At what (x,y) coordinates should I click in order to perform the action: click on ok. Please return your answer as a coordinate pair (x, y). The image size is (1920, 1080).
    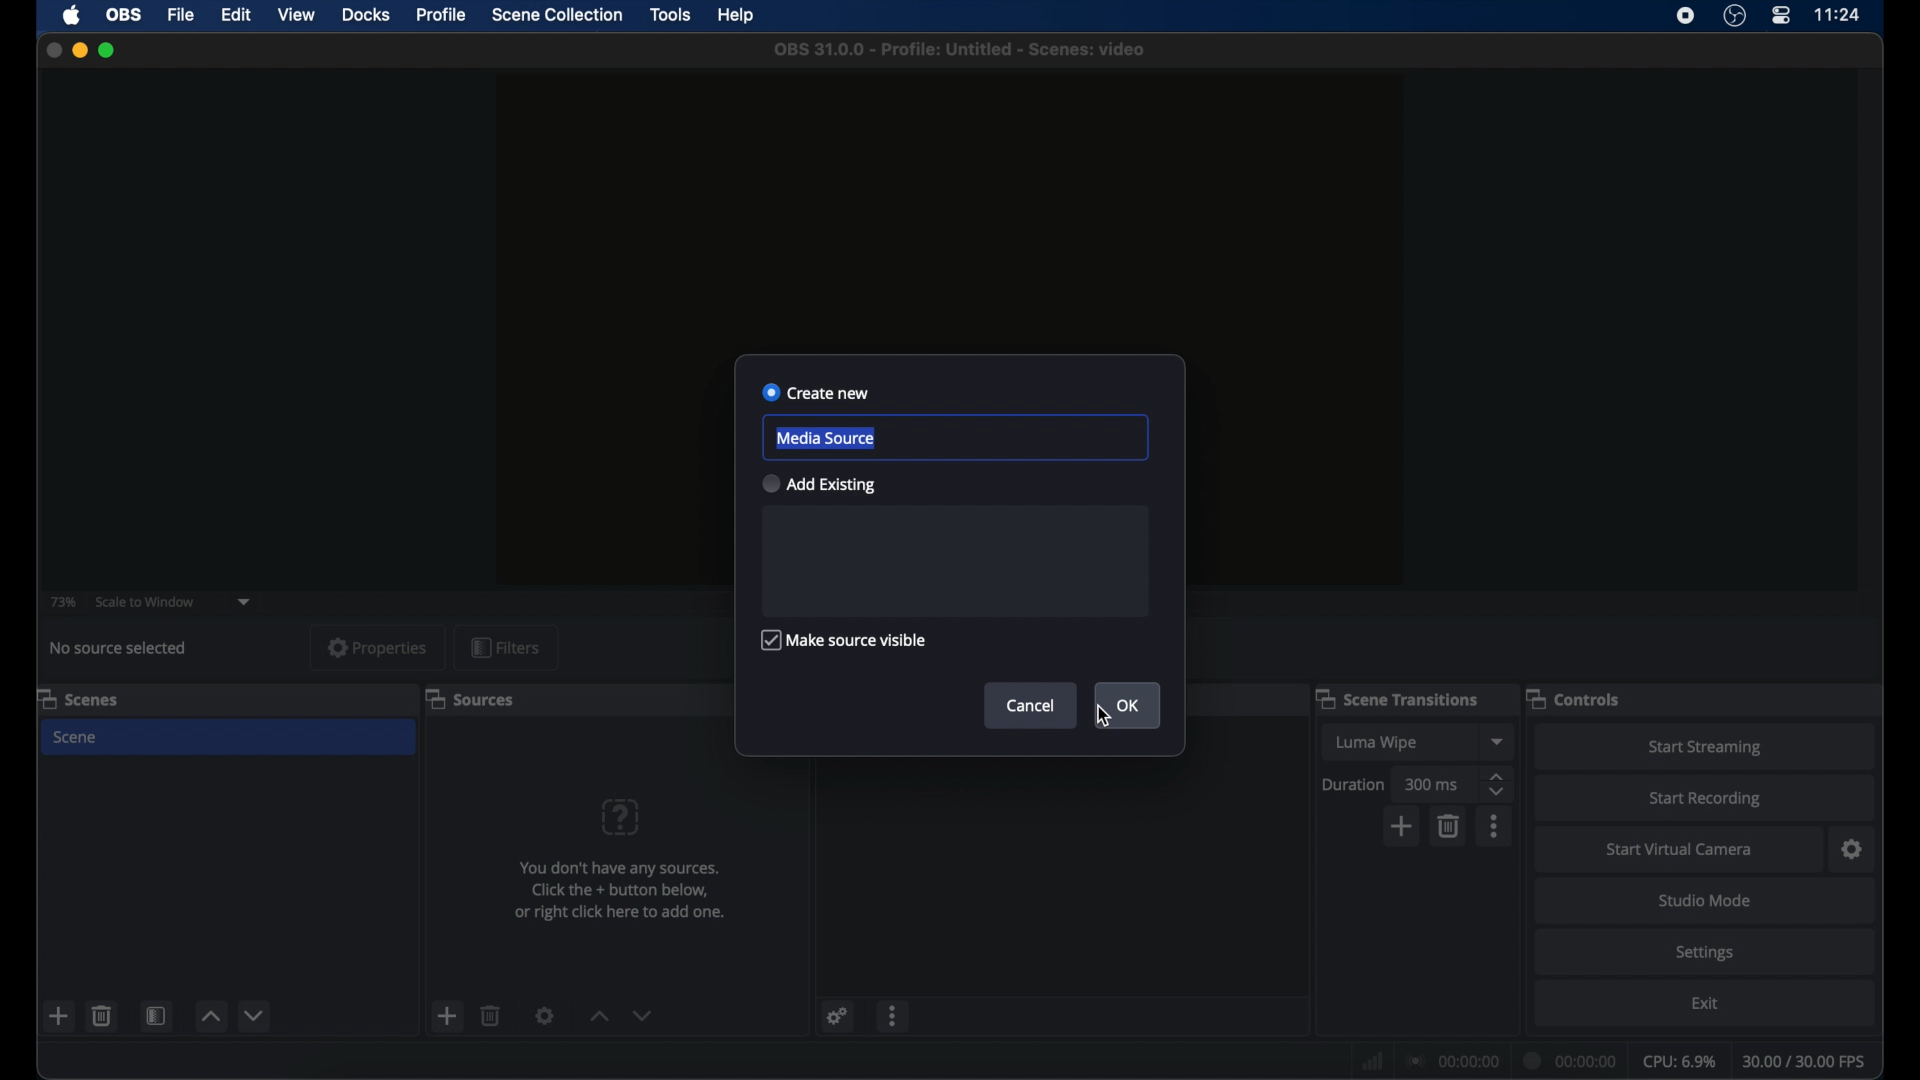
    Looking at the image, I should click on (1128, 705).